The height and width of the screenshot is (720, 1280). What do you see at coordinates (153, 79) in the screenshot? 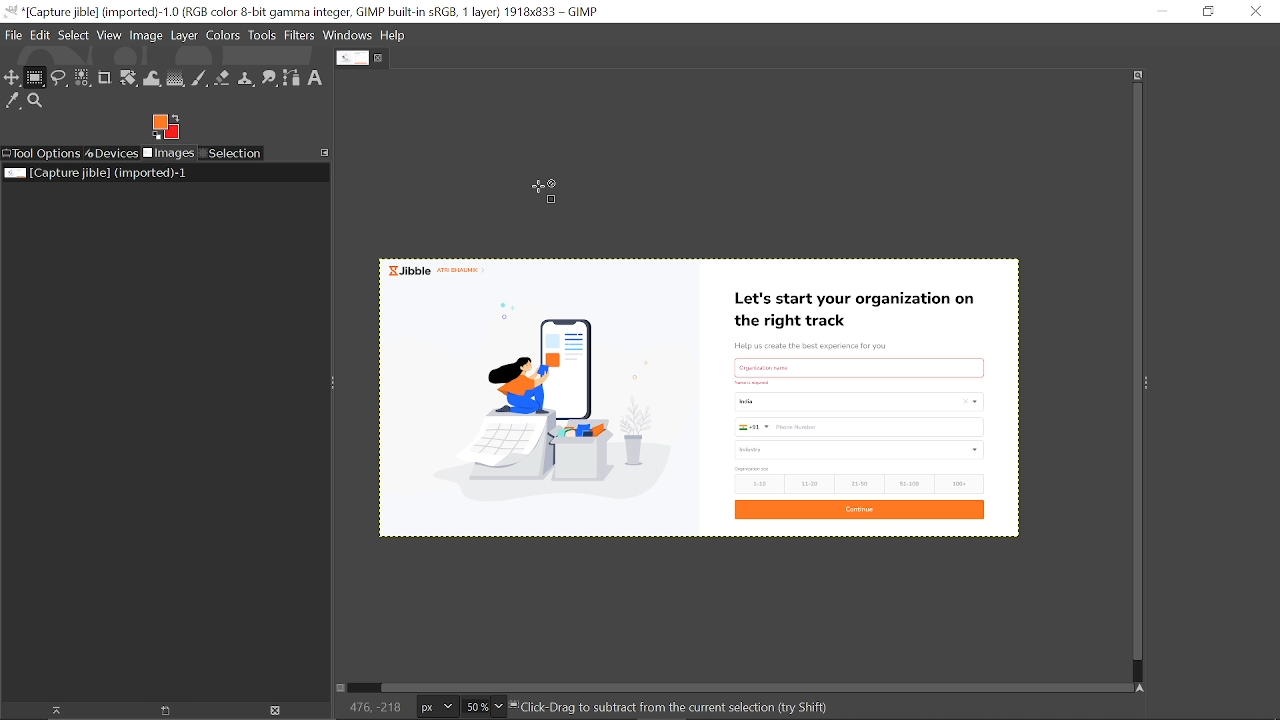
I see `Wrap text tool` at bounding box center [153, 79].